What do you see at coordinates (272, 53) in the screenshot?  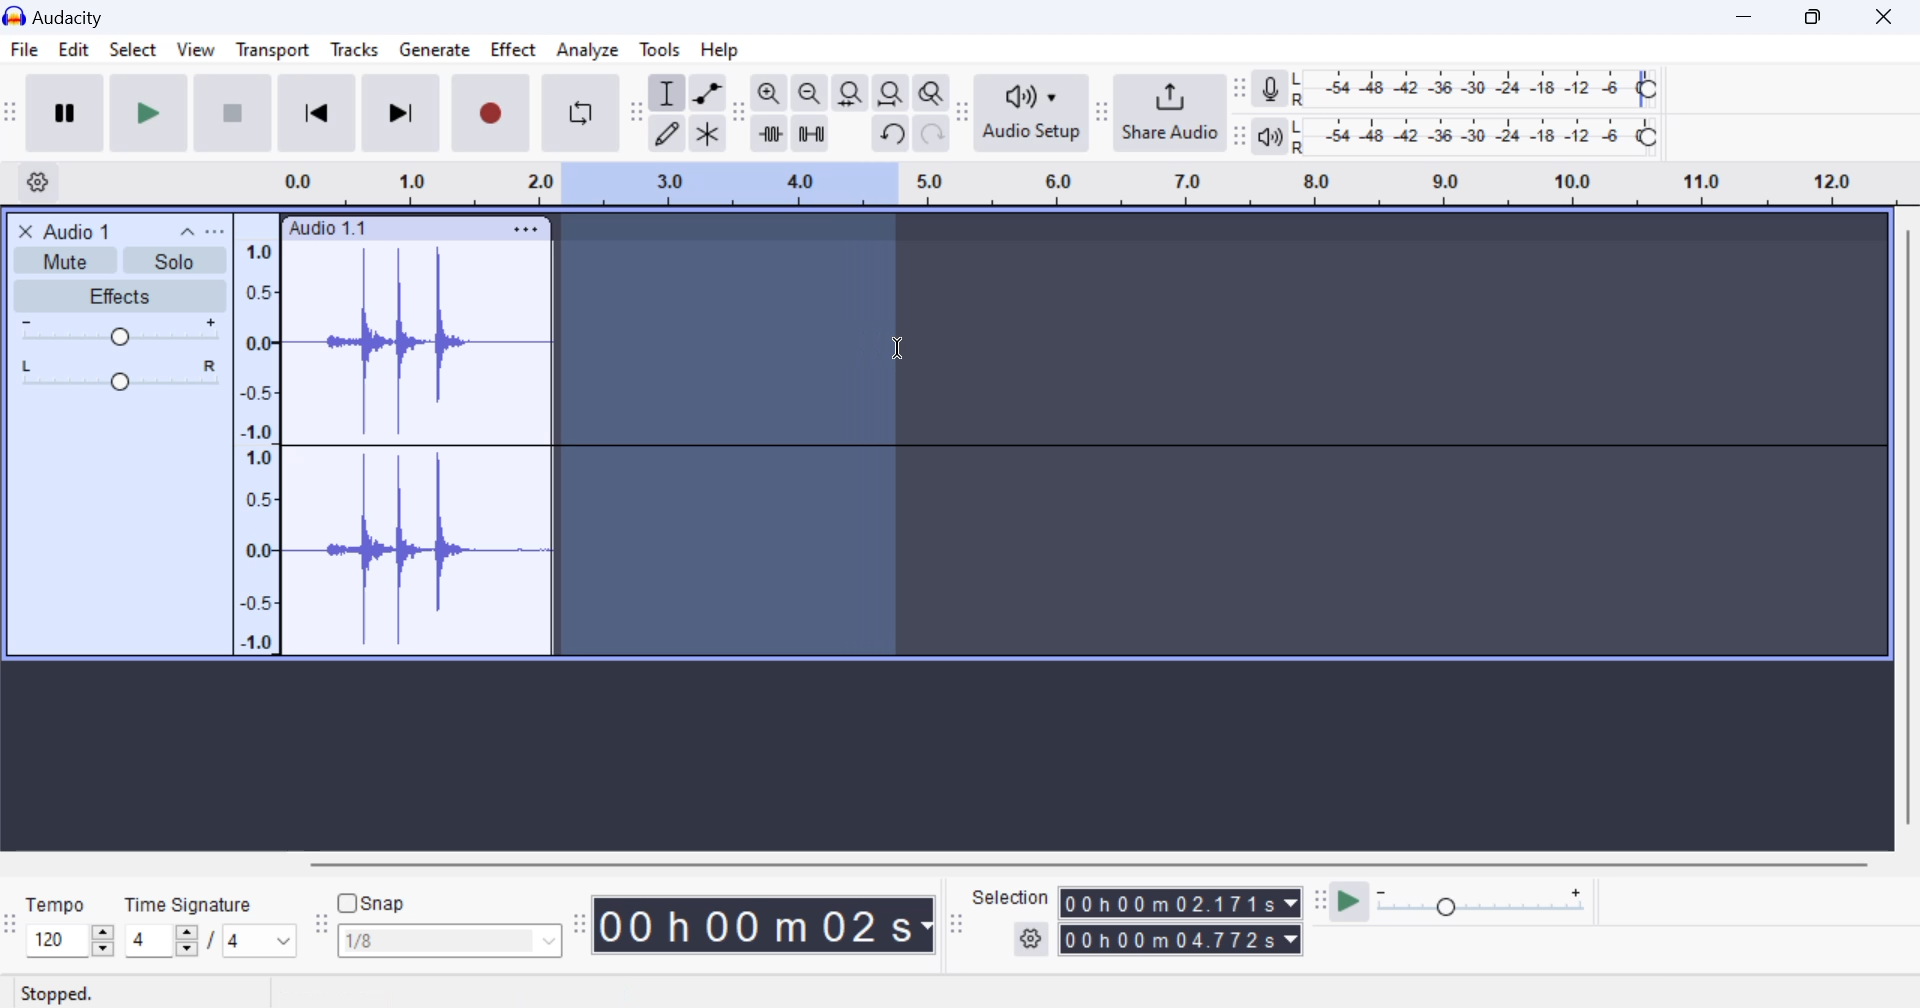 I see `Transport` at bounding box center [272, 53].